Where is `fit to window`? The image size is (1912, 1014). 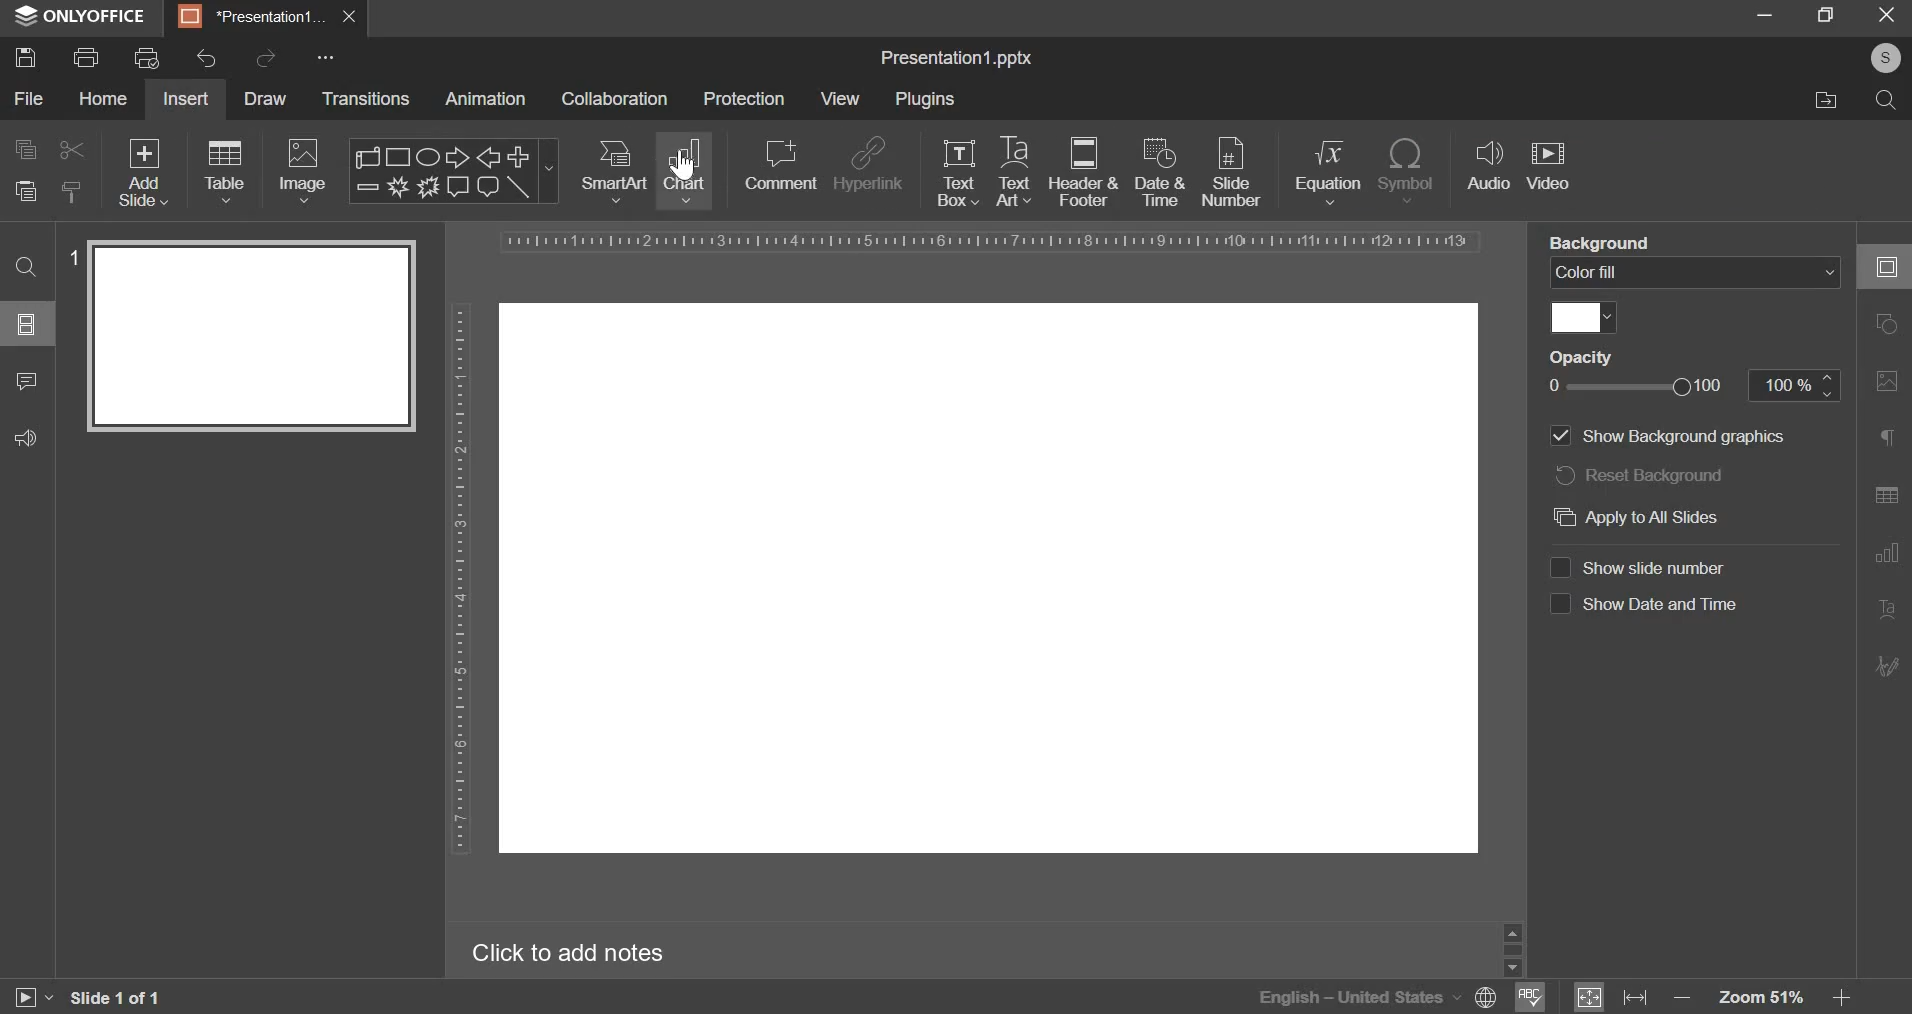 fit to window is located at coordinates (1593, 997).